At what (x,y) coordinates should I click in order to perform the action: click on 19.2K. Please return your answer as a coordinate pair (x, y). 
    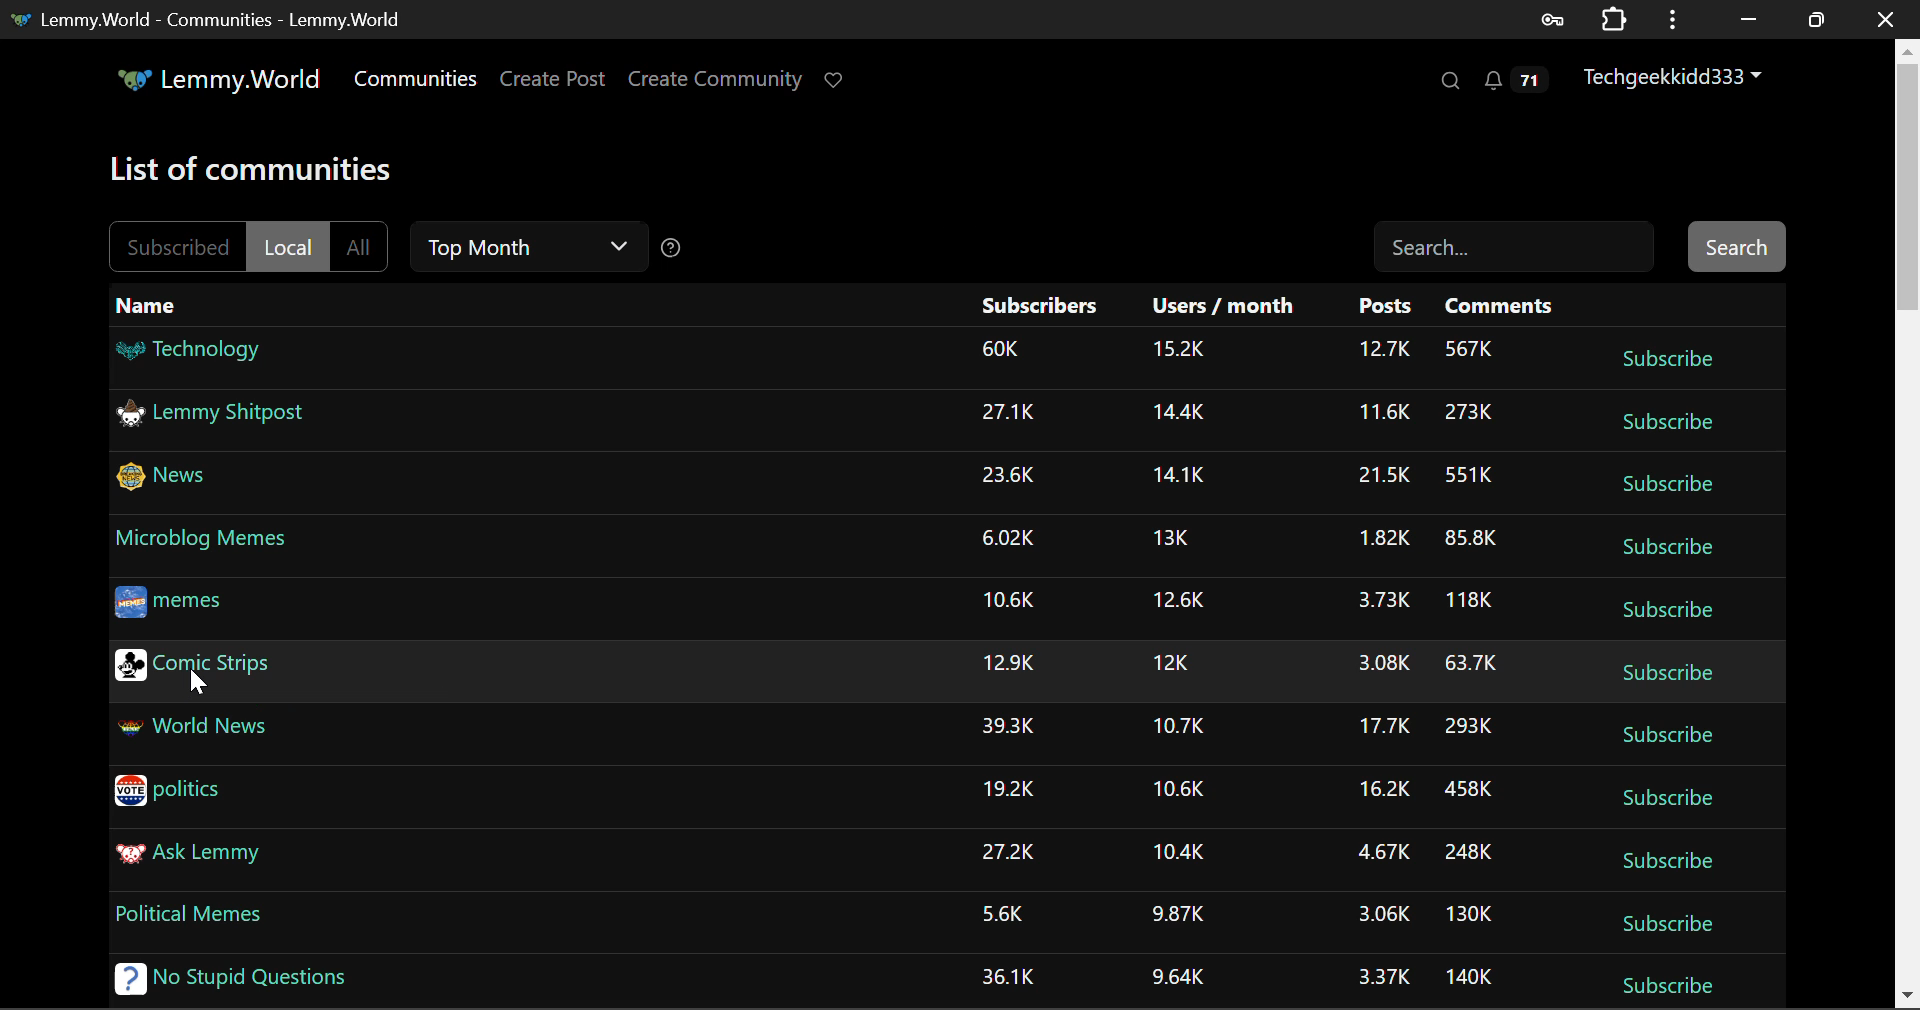
    Looking at the image, I should click on (1009, 791).